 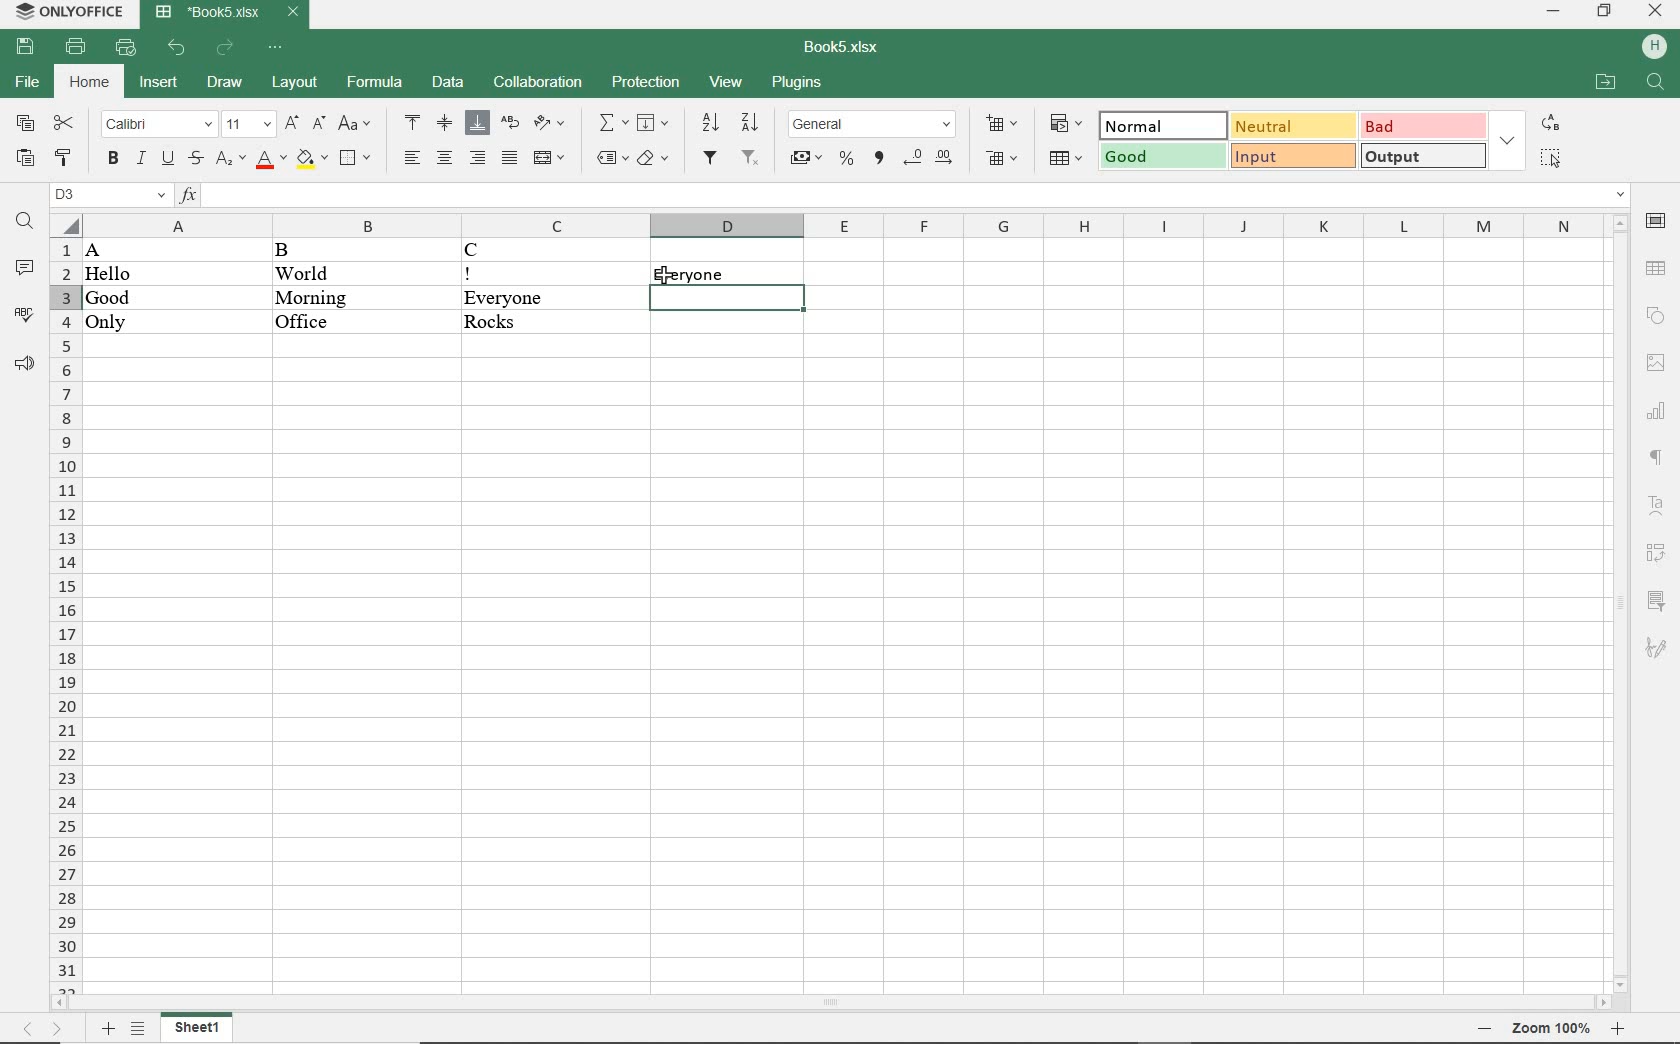 What do you see at coordinates (25, 366) in the screenshot?
I see `feedback & support` at bounding box center [25, 366].